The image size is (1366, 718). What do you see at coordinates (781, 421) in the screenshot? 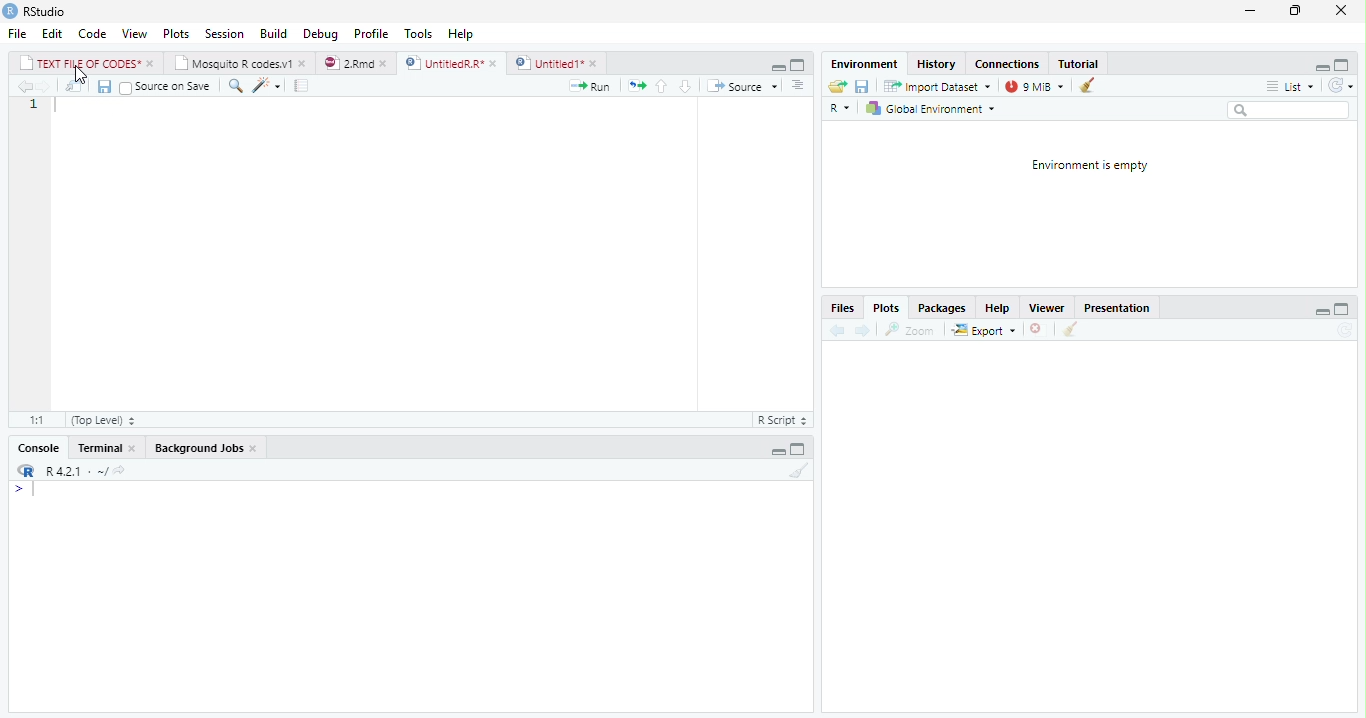
I see `RScript ` at bounding box center [781, 421].